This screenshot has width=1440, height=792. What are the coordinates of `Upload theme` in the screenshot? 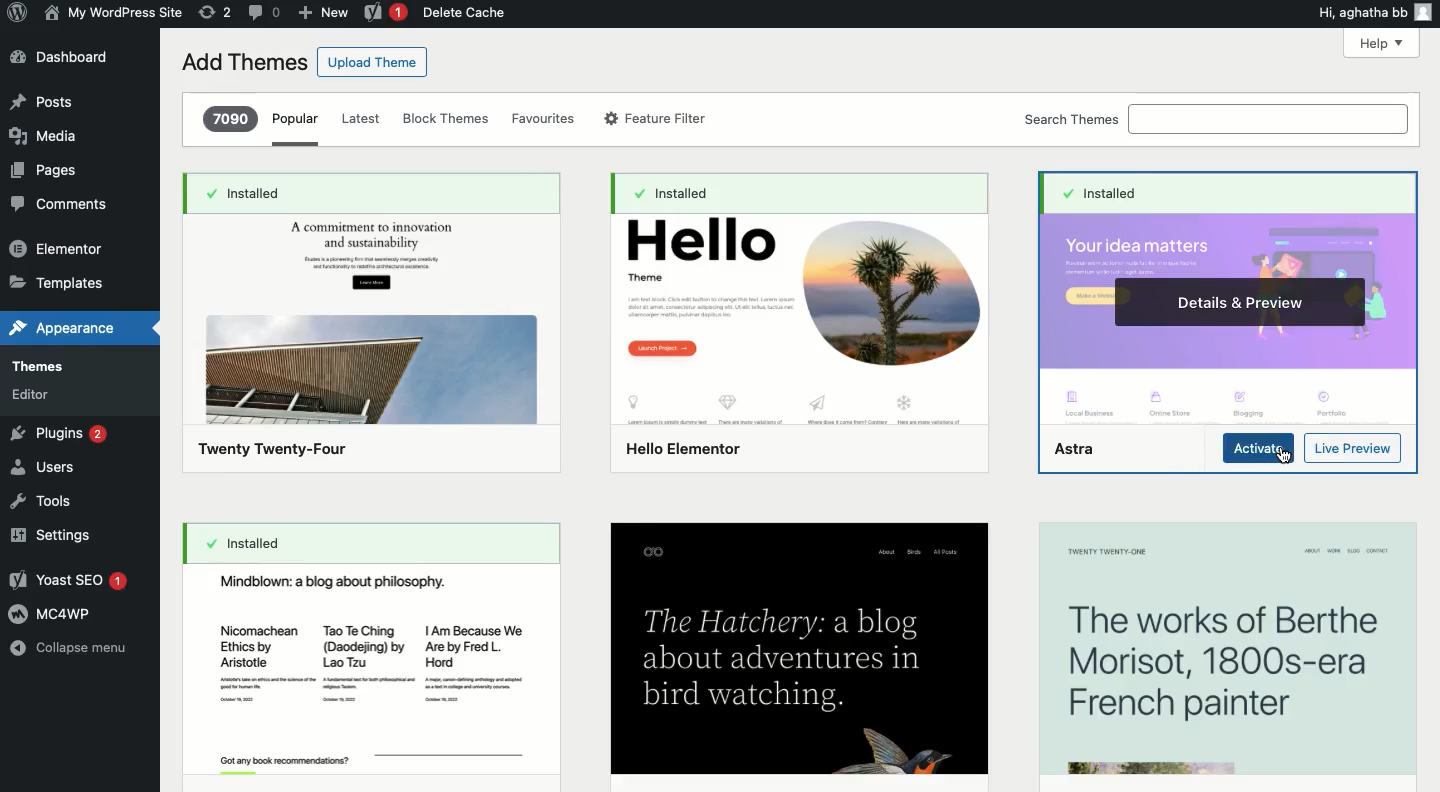 It's located at (370, 62).